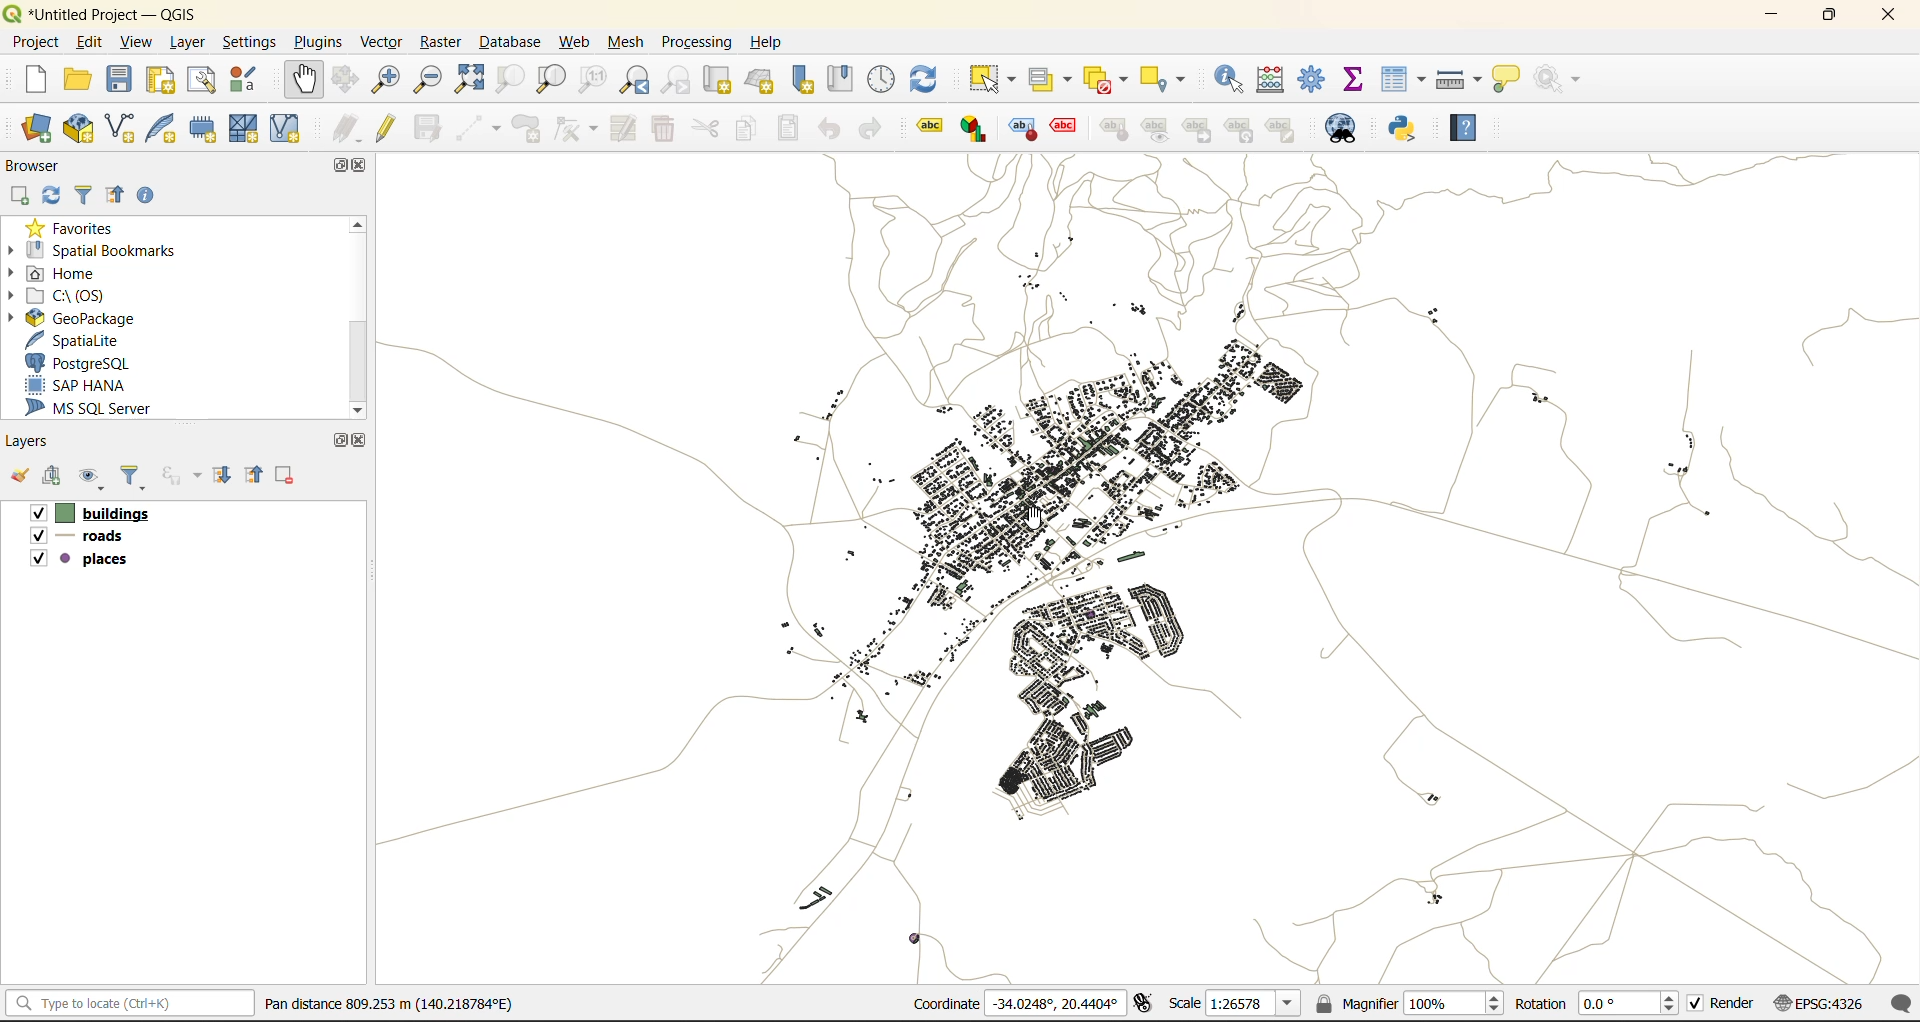 This screenshot has width=1920, height=1022. What do you see at coordinates (187, 44) in the screenshot?
I see `layer` at bounding box center [187, 44].